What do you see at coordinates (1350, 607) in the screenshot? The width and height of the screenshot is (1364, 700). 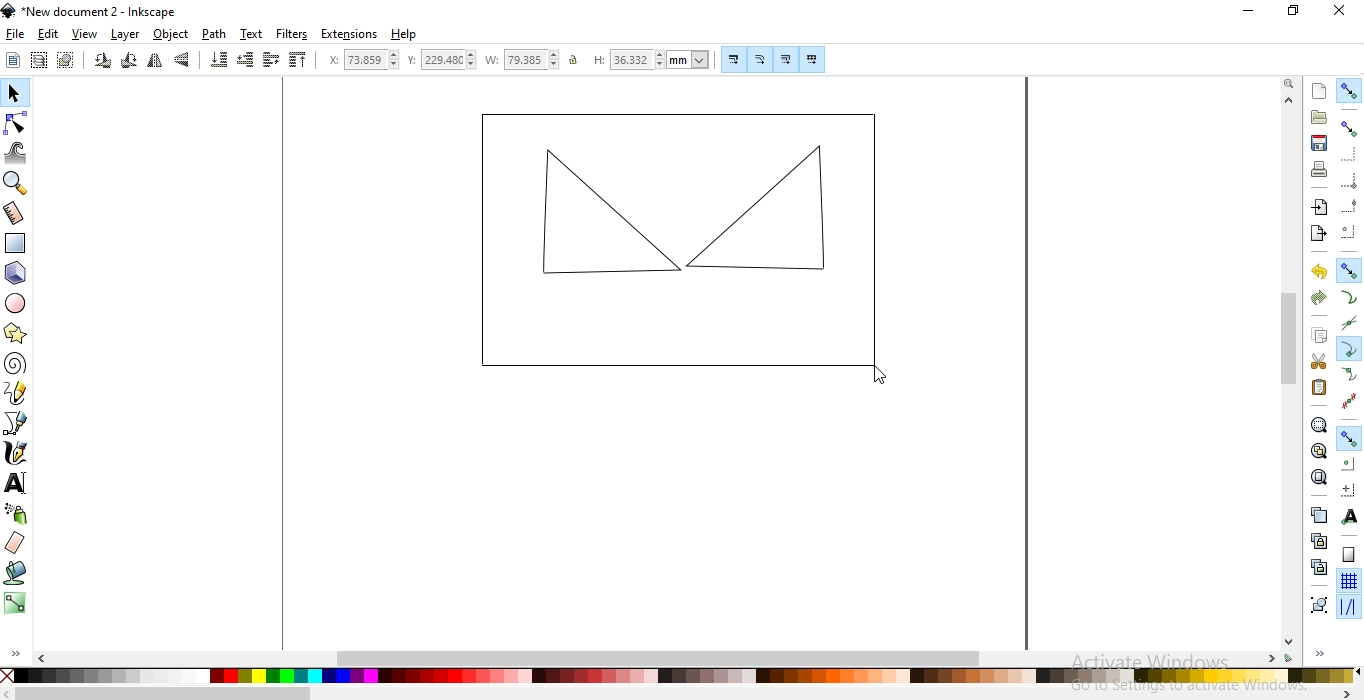 I see `snap guide` at bounding box center [1350, 607].